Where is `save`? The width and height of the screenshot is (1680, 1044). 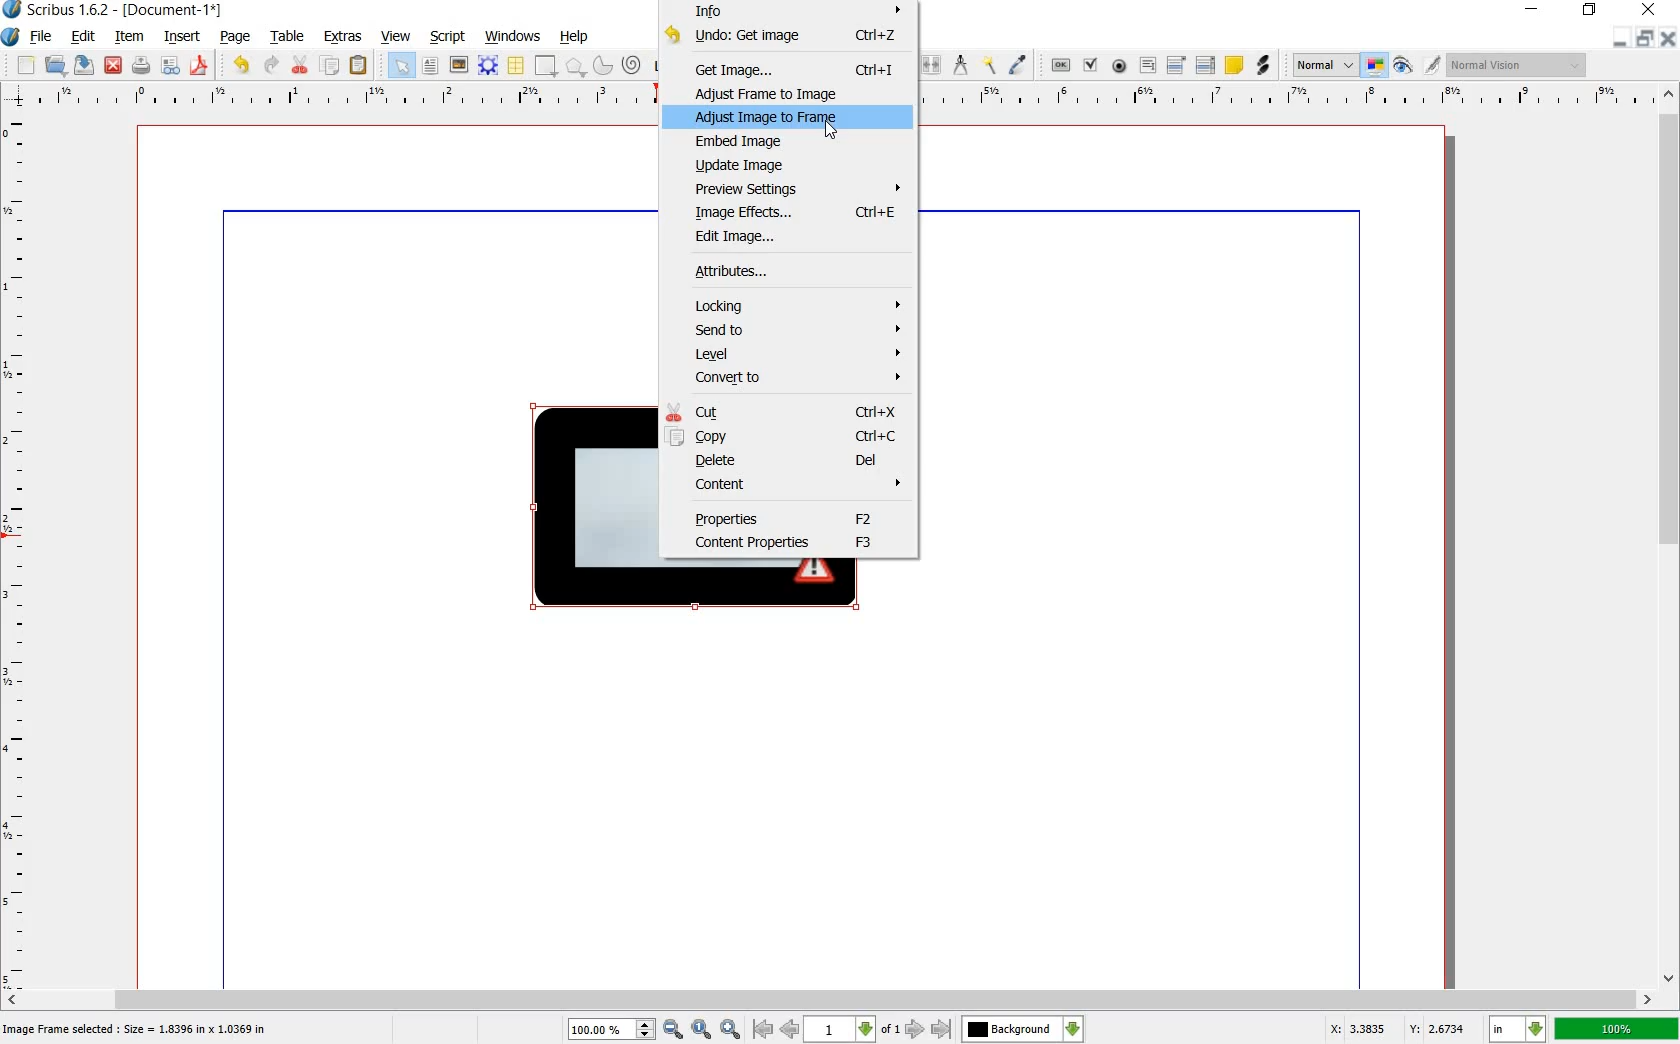
save is located at coordinates (84, 67).